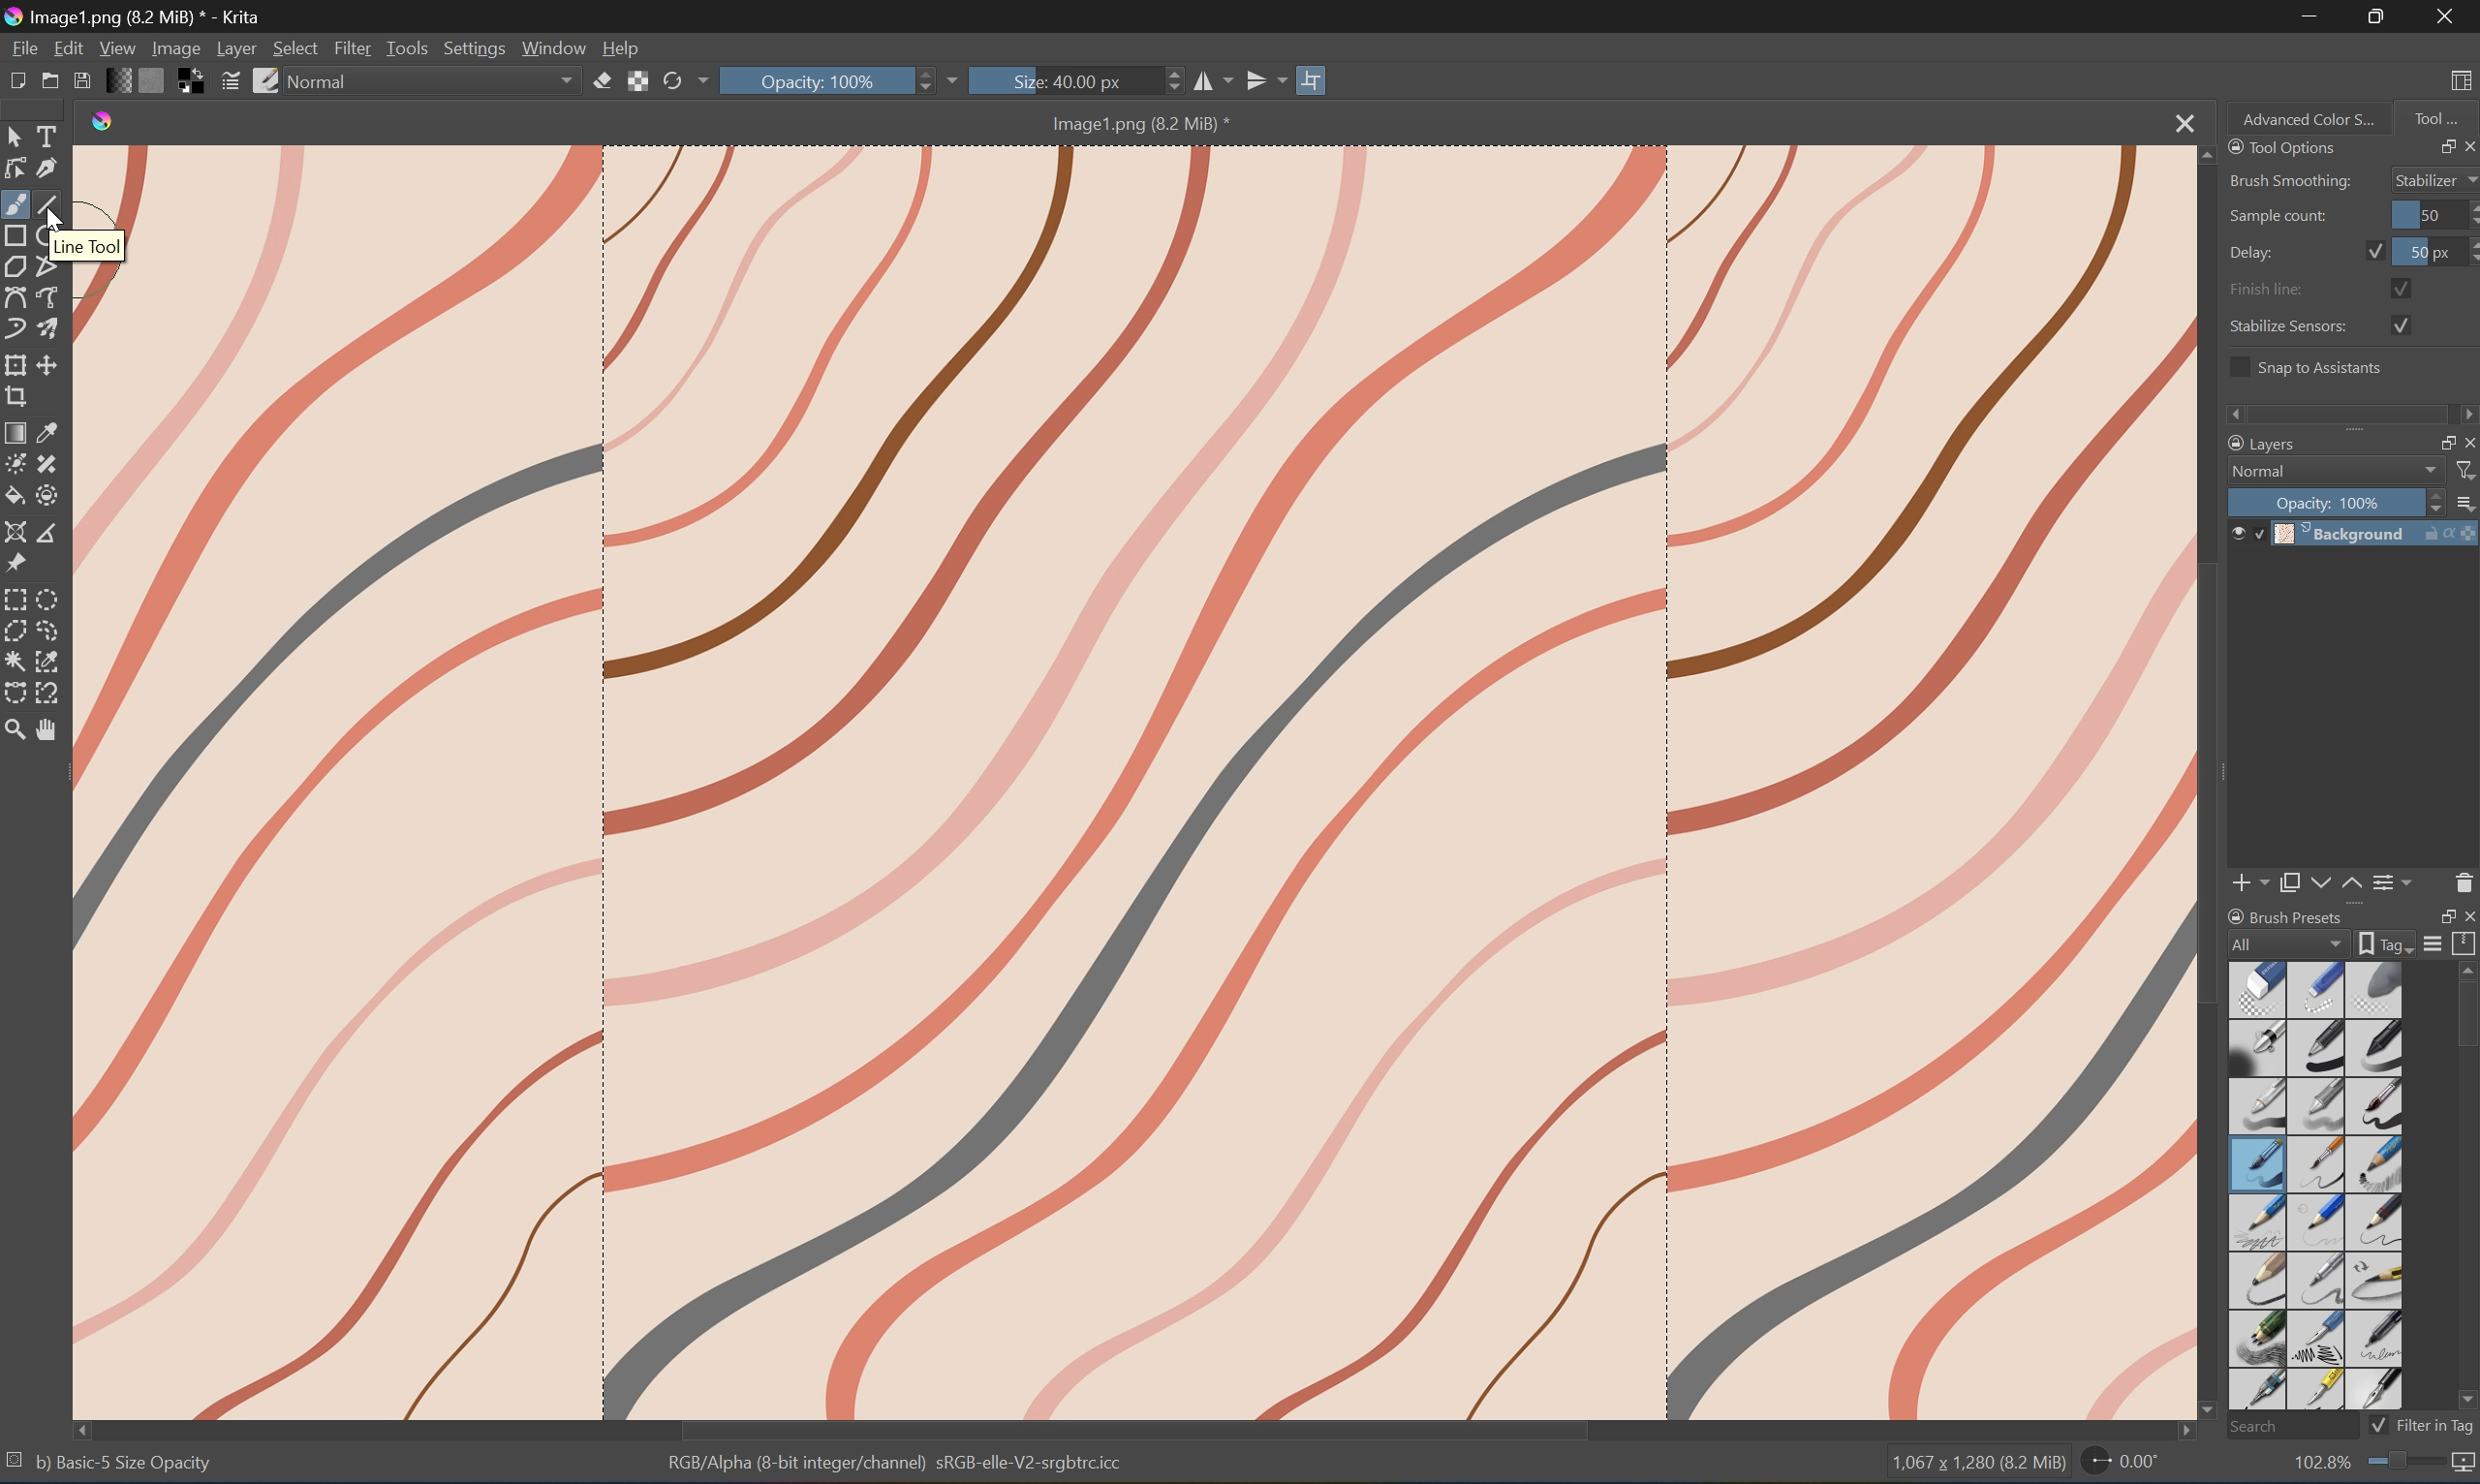 The image size is (2480, 1484). What do you see at coordinates (2465, 915) in the screenshot?
I see `Close` at bounding box center [2465, 915].